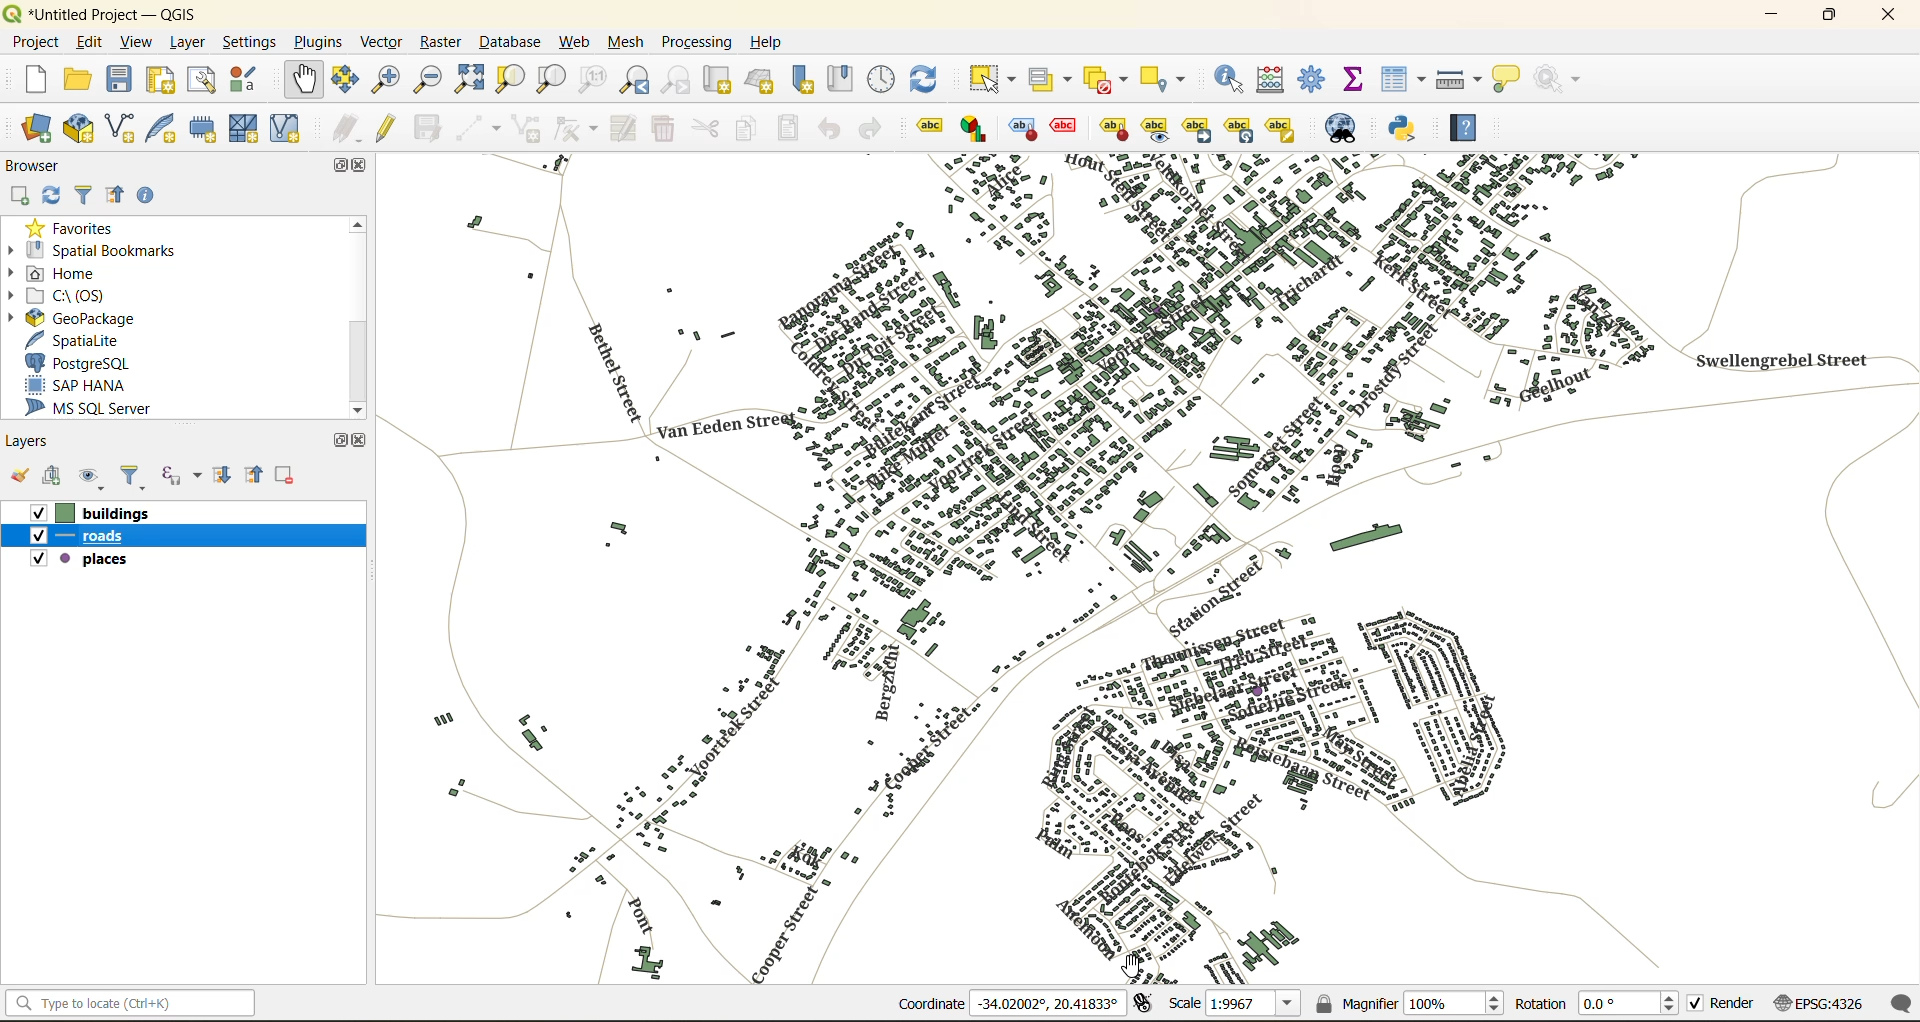  I want to click on refresh, so click(49, 199).